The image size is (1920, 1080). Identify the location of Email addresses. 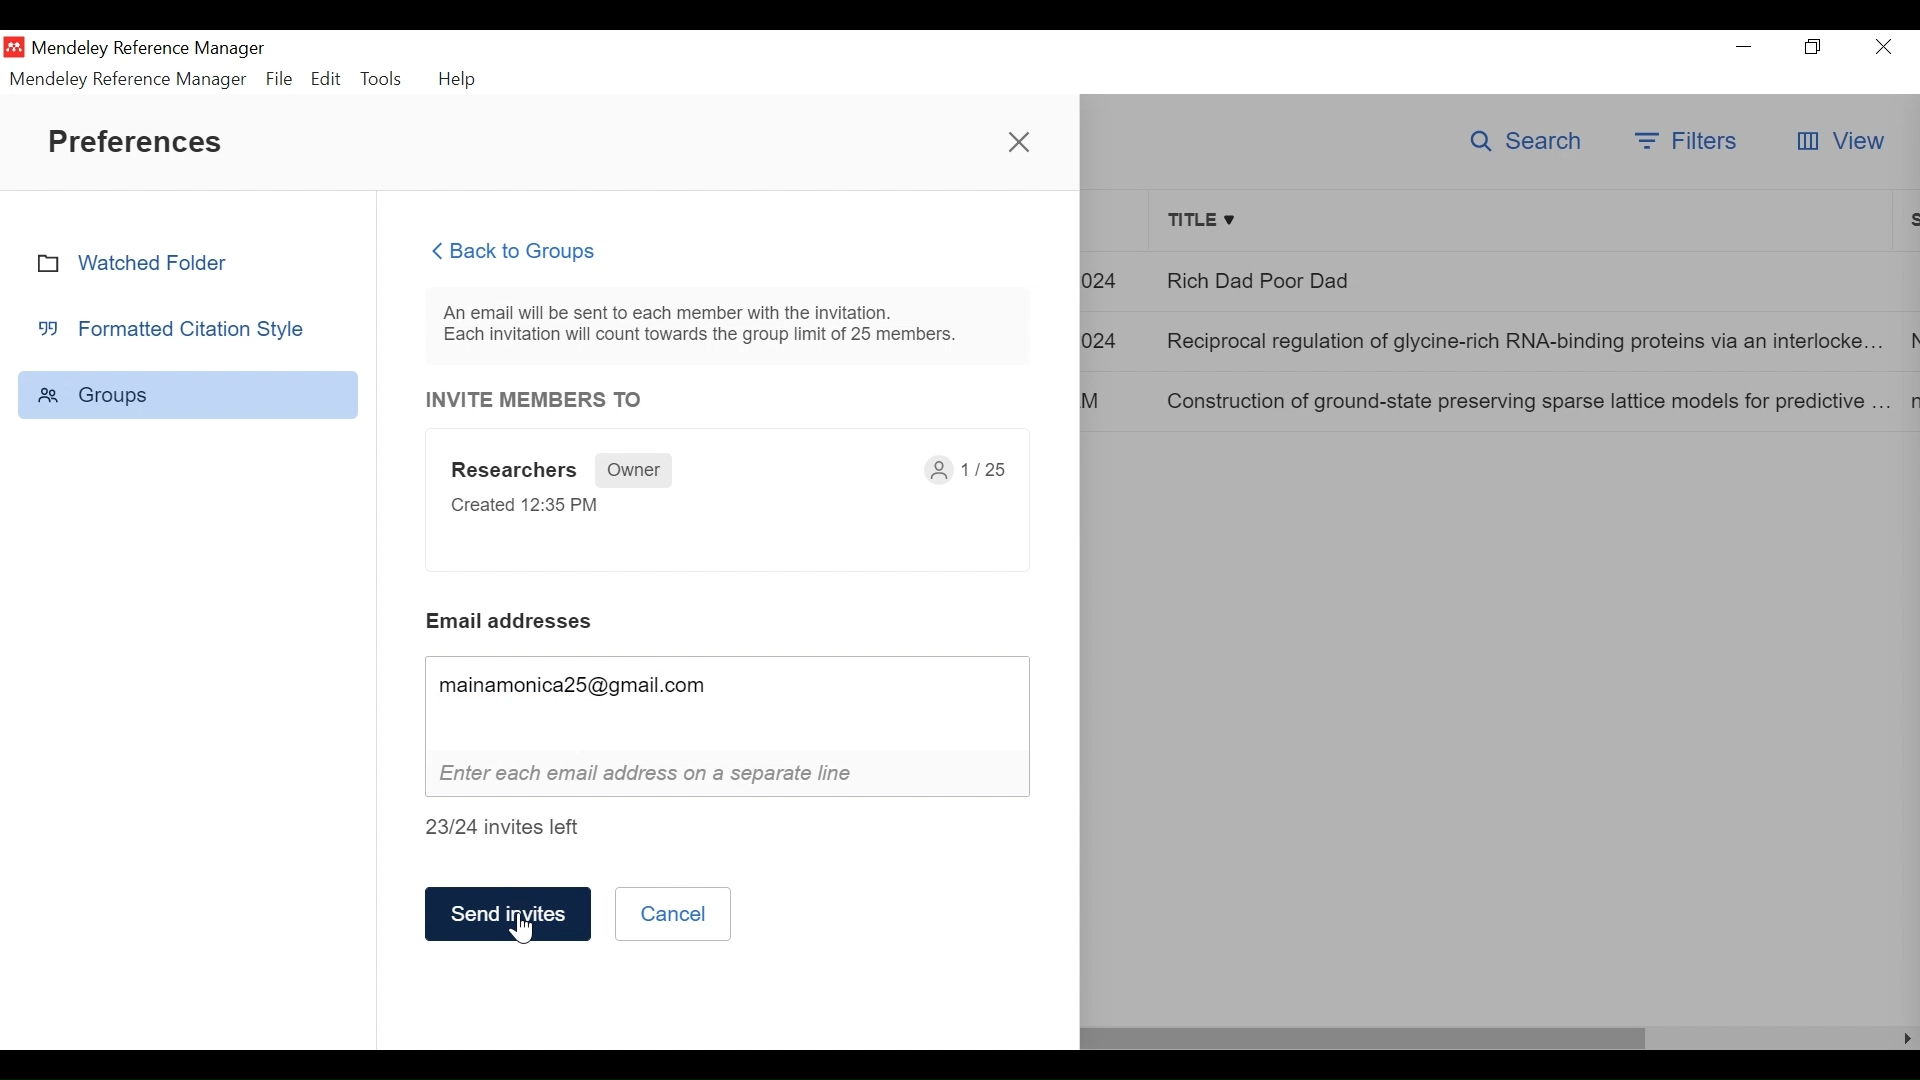
(512, 620).